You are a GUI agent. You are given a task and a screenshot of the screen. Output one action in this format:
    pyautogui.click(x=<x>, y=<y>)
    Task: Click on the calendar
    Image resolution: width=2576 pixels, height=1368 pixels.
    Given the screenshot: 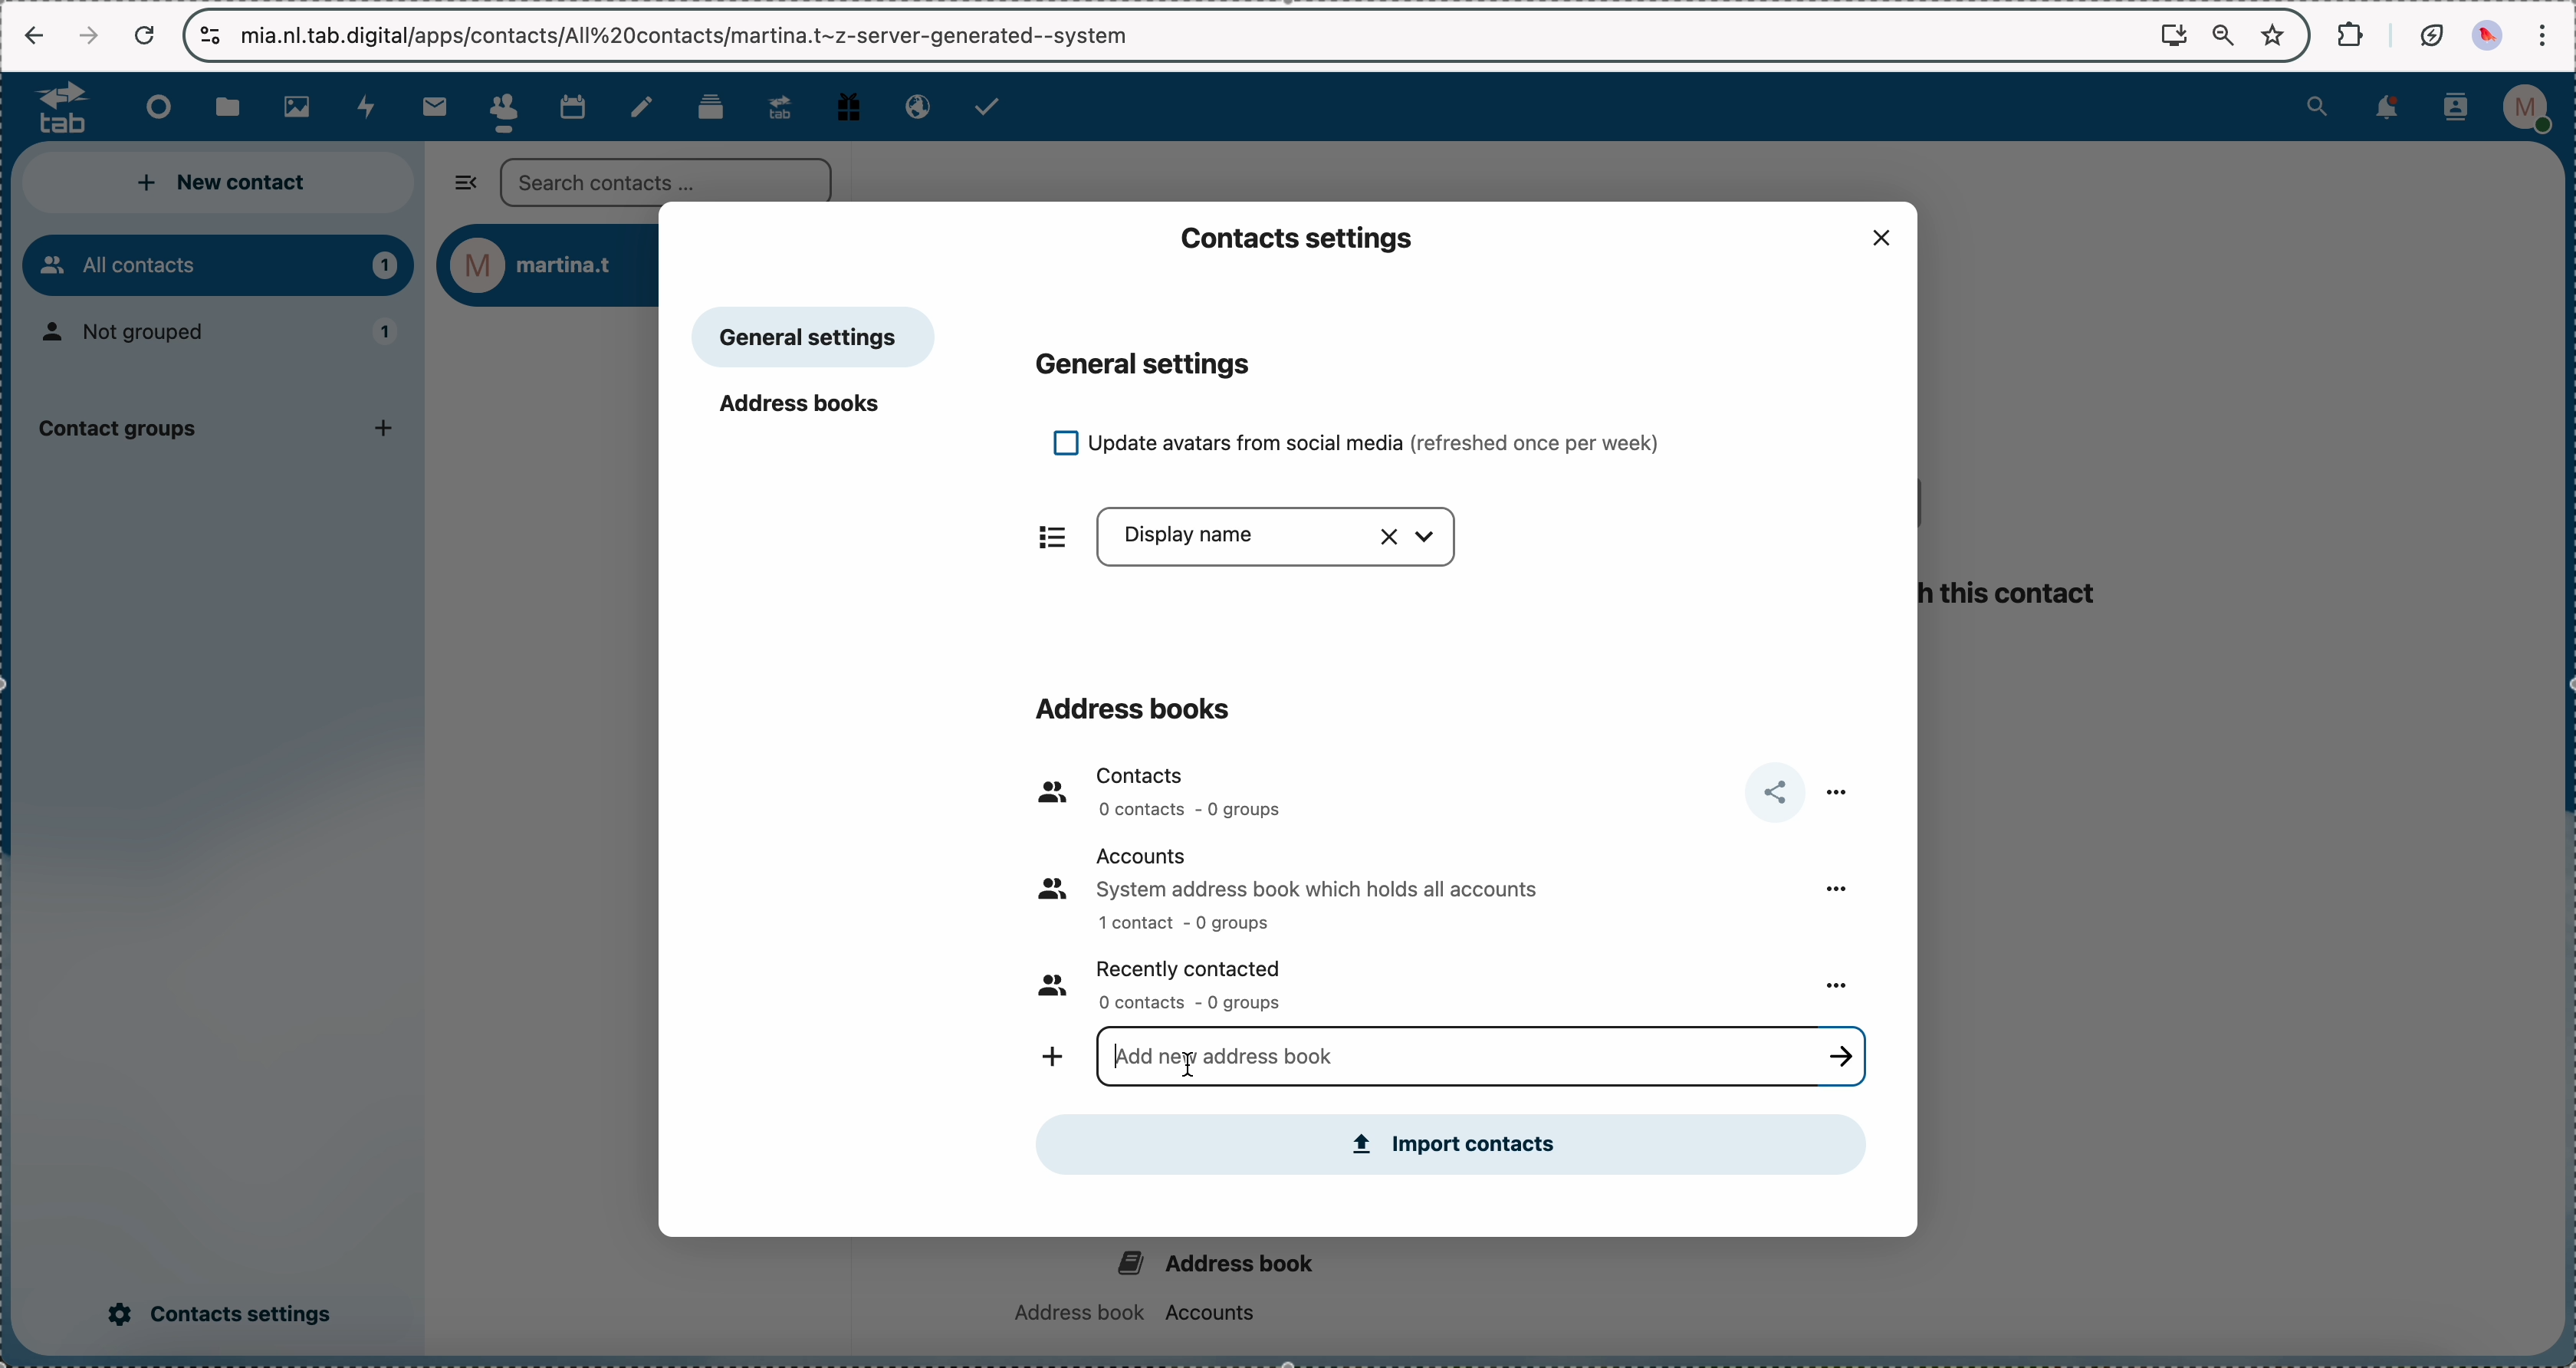 What is the action you would take?
    pyautogui.click(x=571, y=105)
    